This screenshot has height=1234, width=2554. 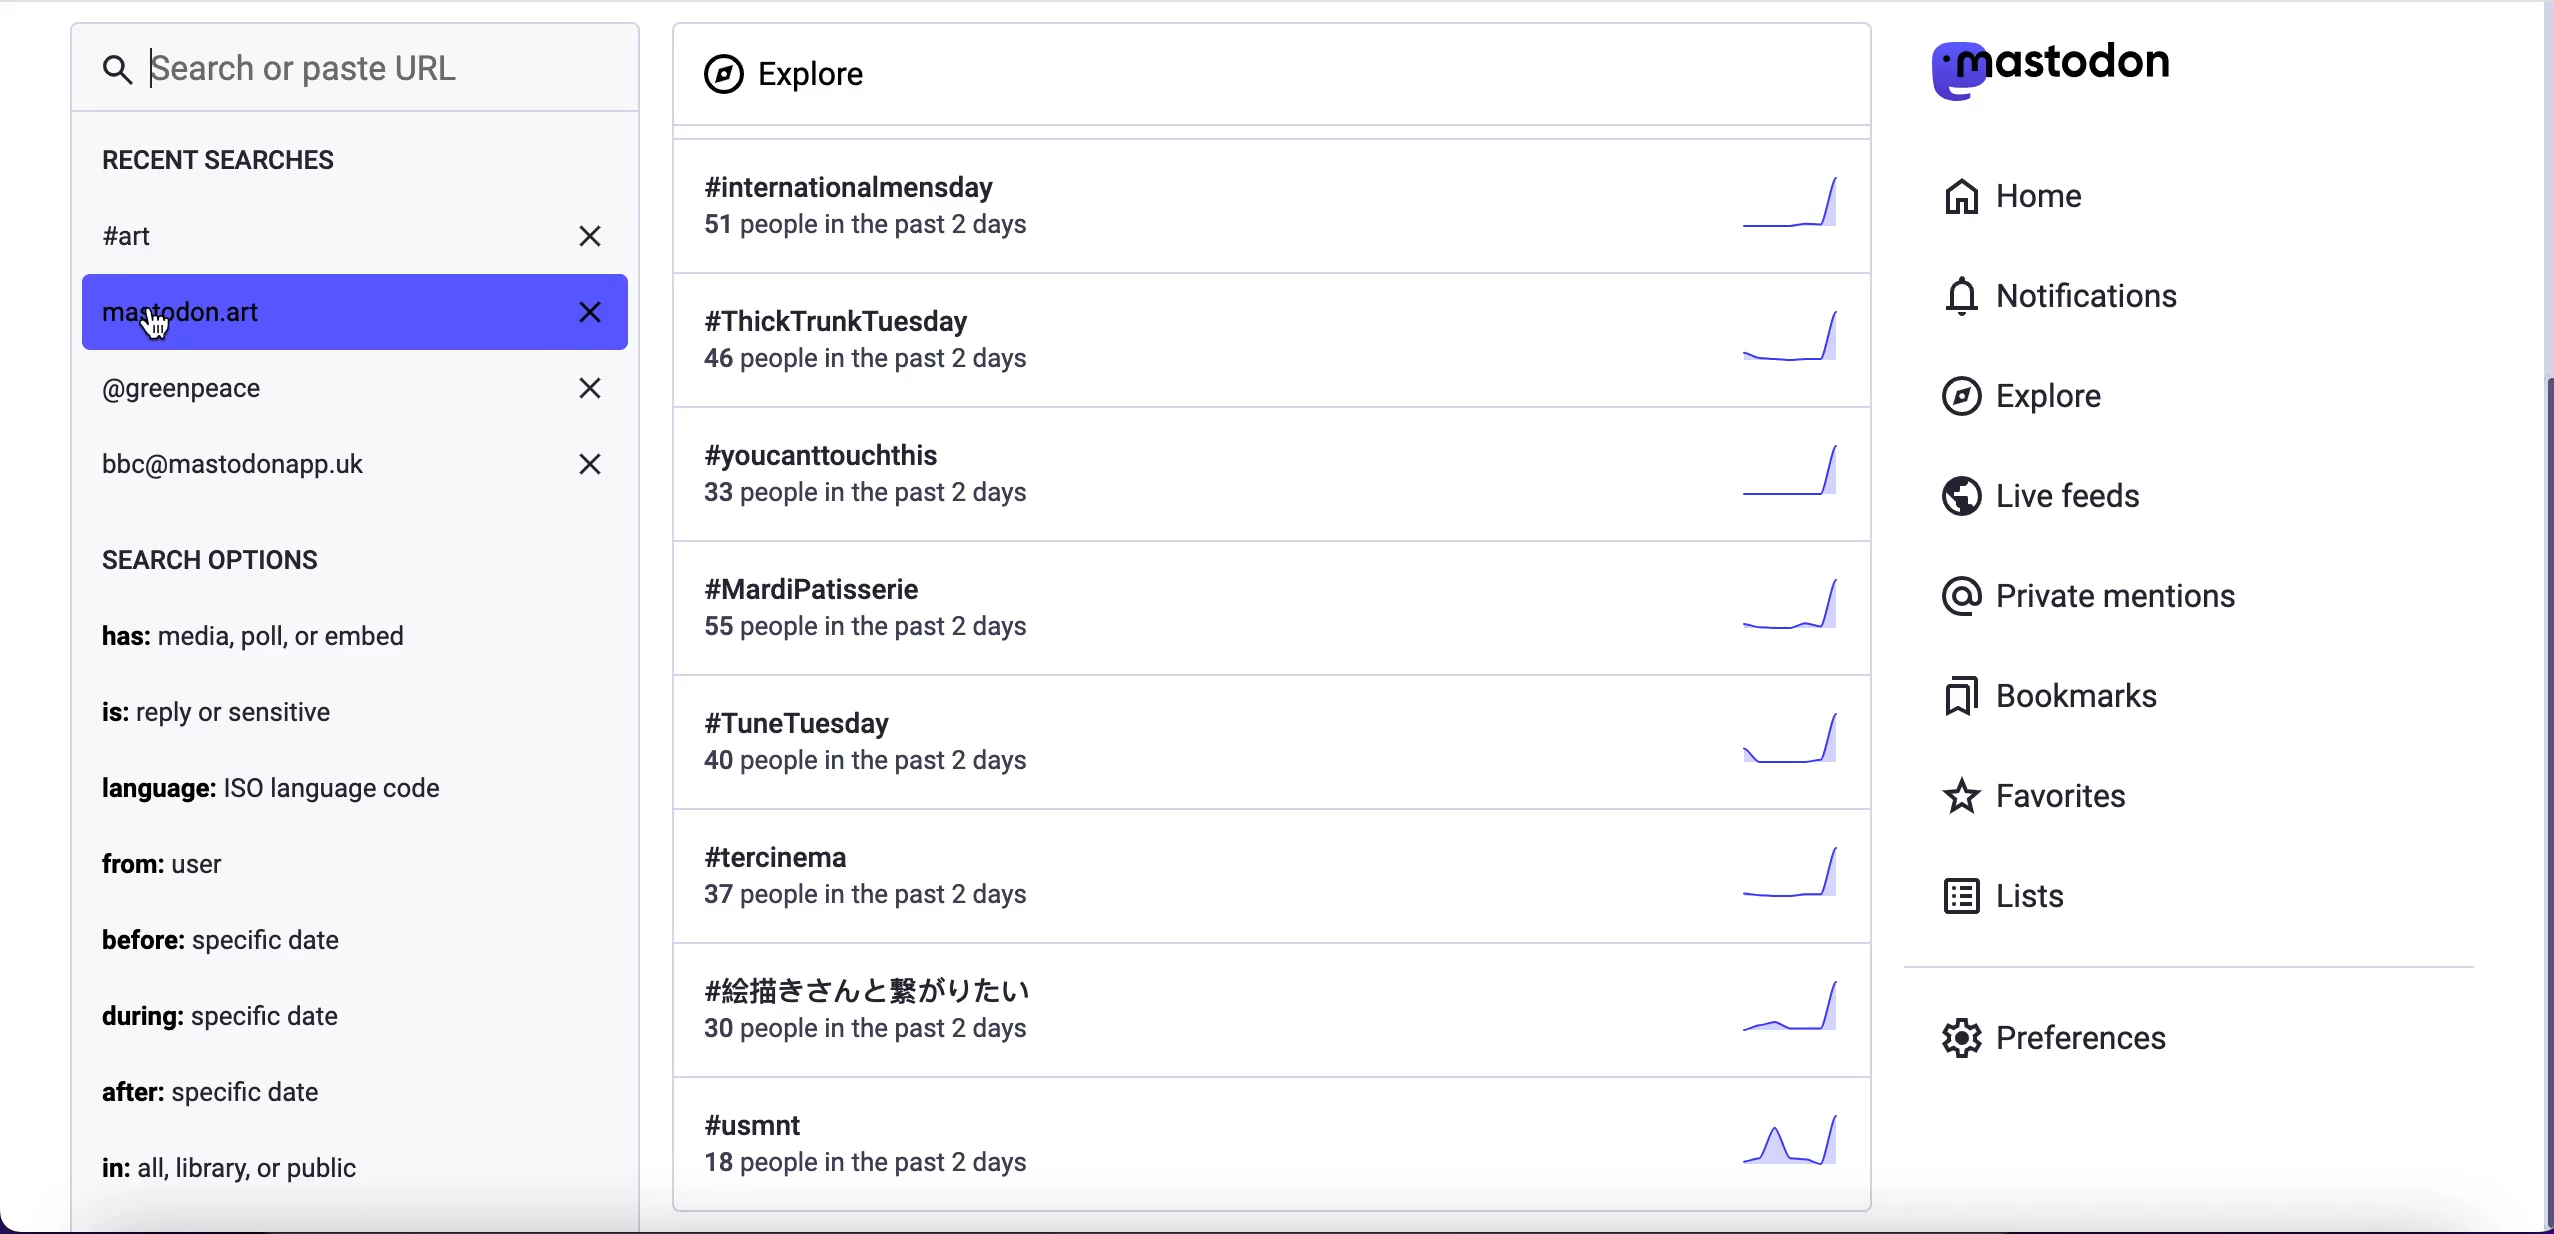 What do you see at coordinates (2040, 493) in the screenshot?
I see `live feeds` at bounding box center [2040, 493].